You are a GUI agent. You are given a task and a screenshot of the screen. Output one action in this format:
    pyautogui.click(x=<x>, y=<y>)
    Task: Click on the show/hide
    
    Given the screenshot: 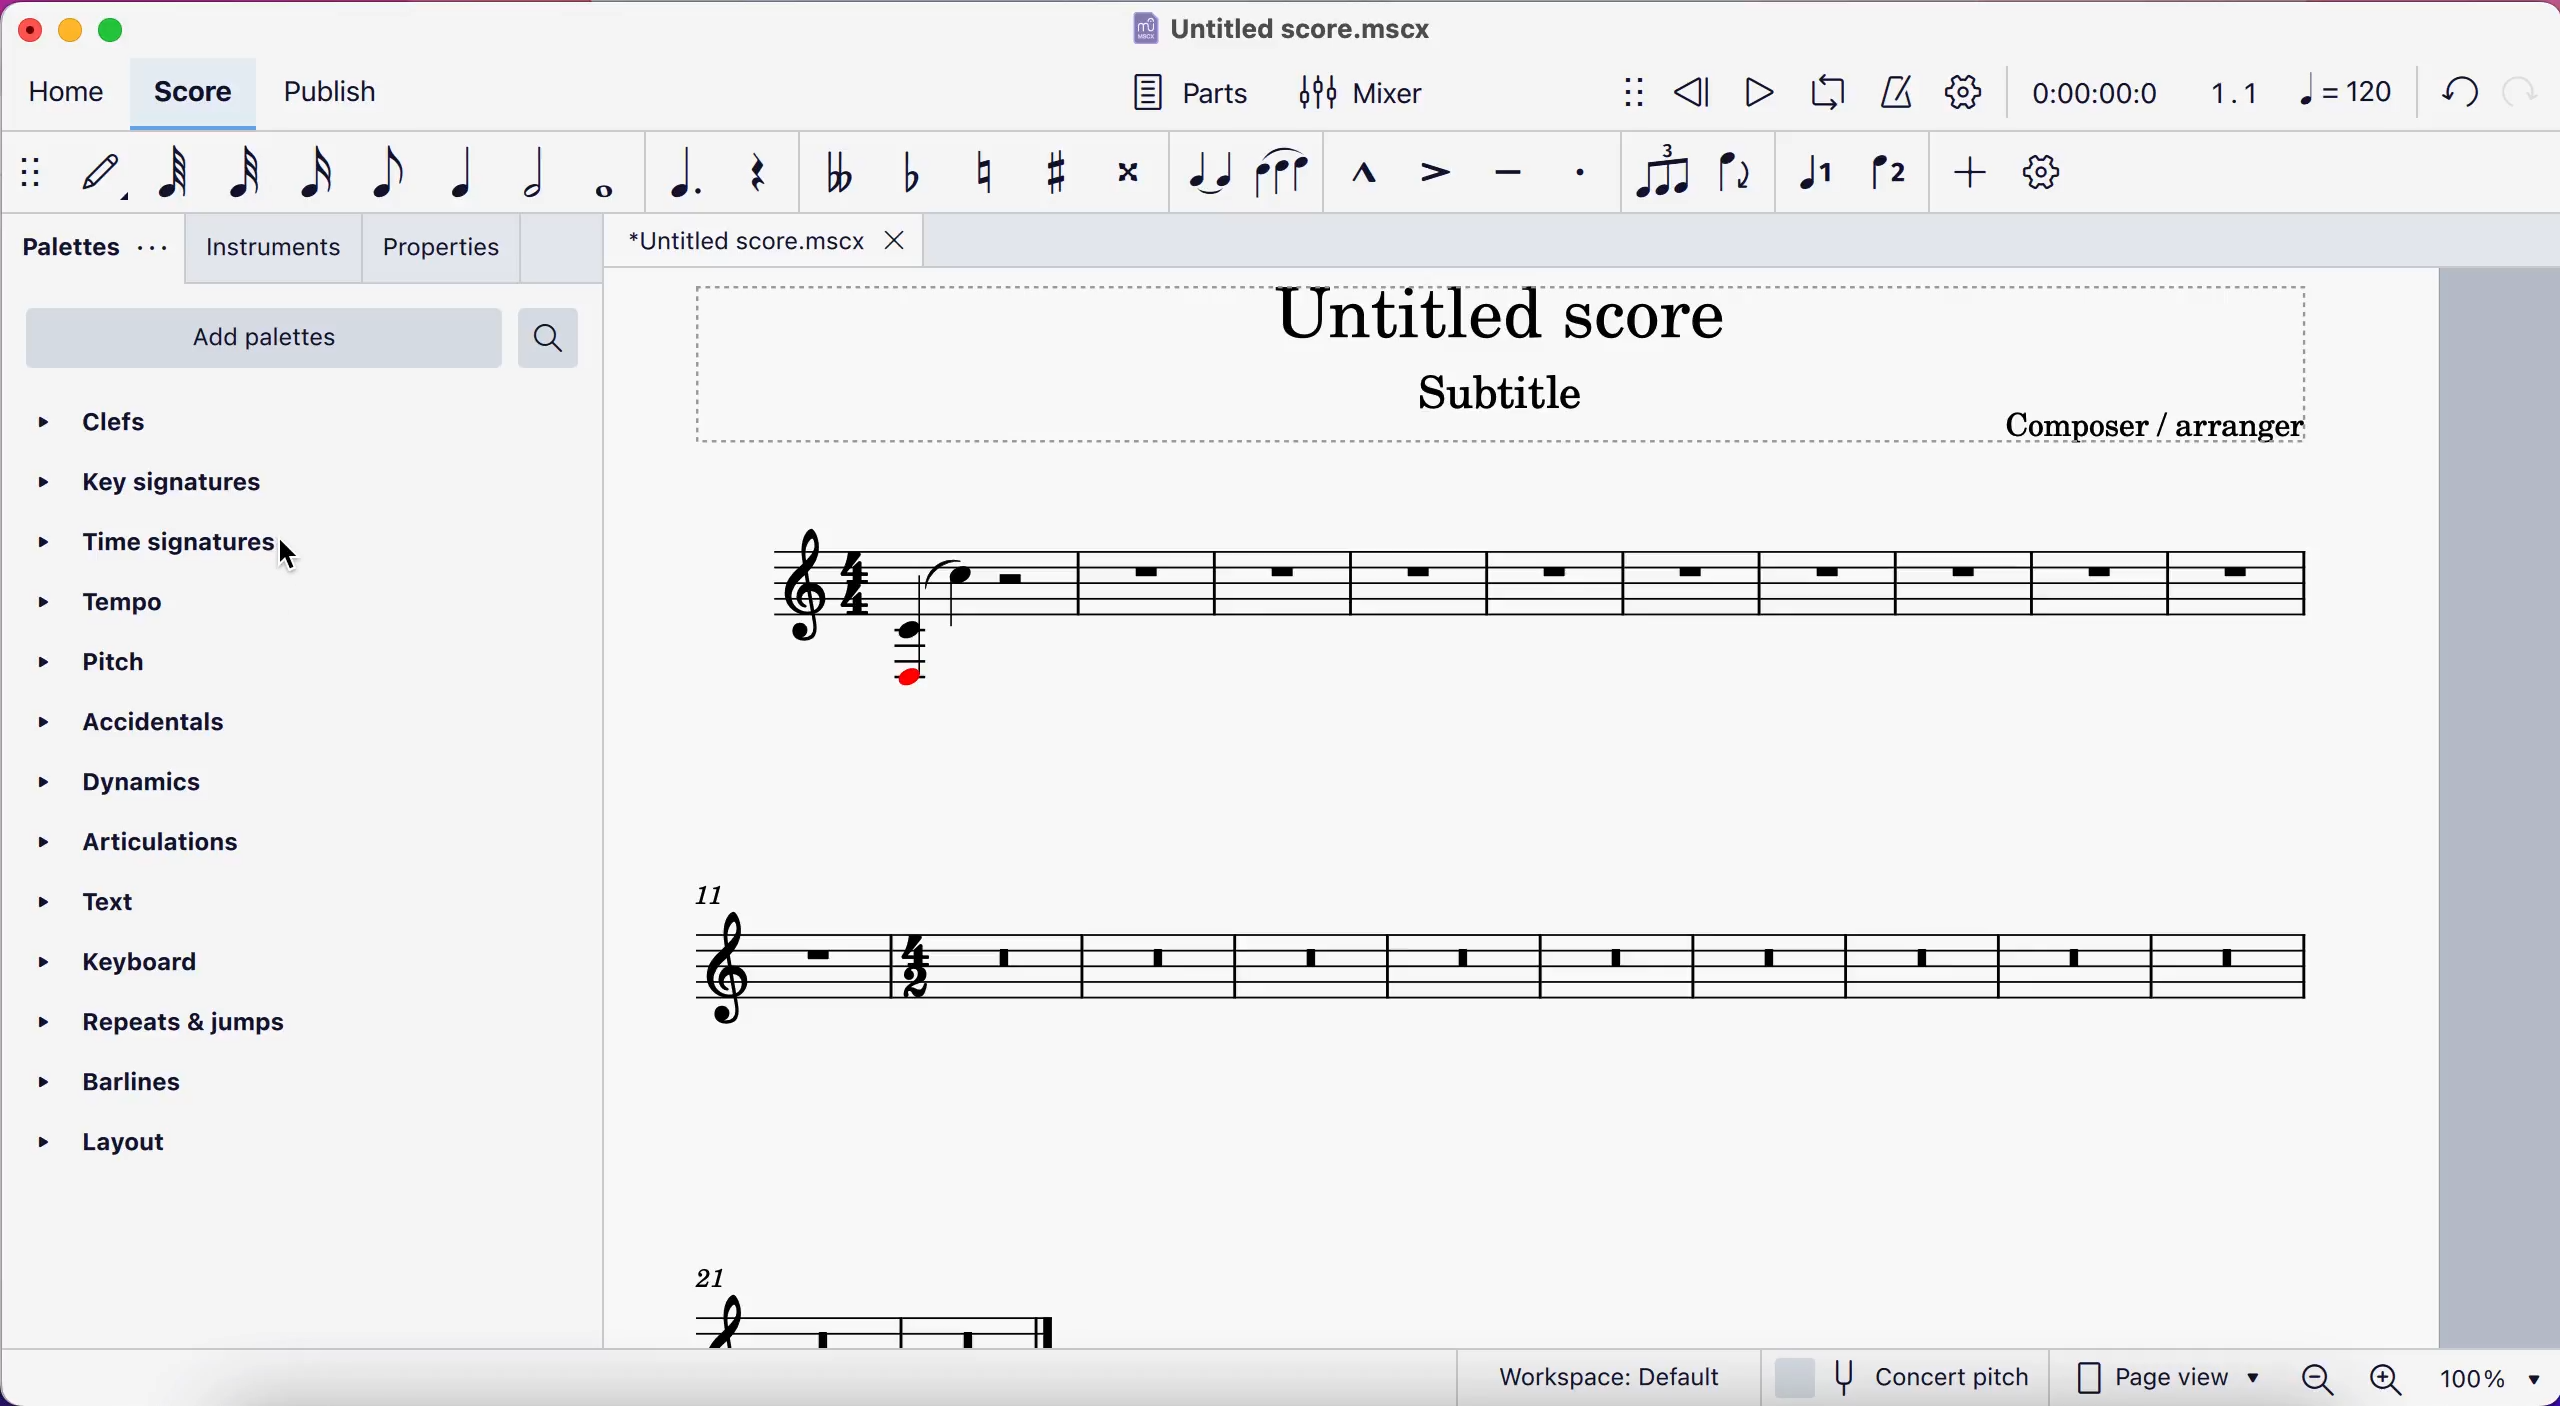 What is the action you would take?
    pyautogui.click(x=1637, y=91)
    